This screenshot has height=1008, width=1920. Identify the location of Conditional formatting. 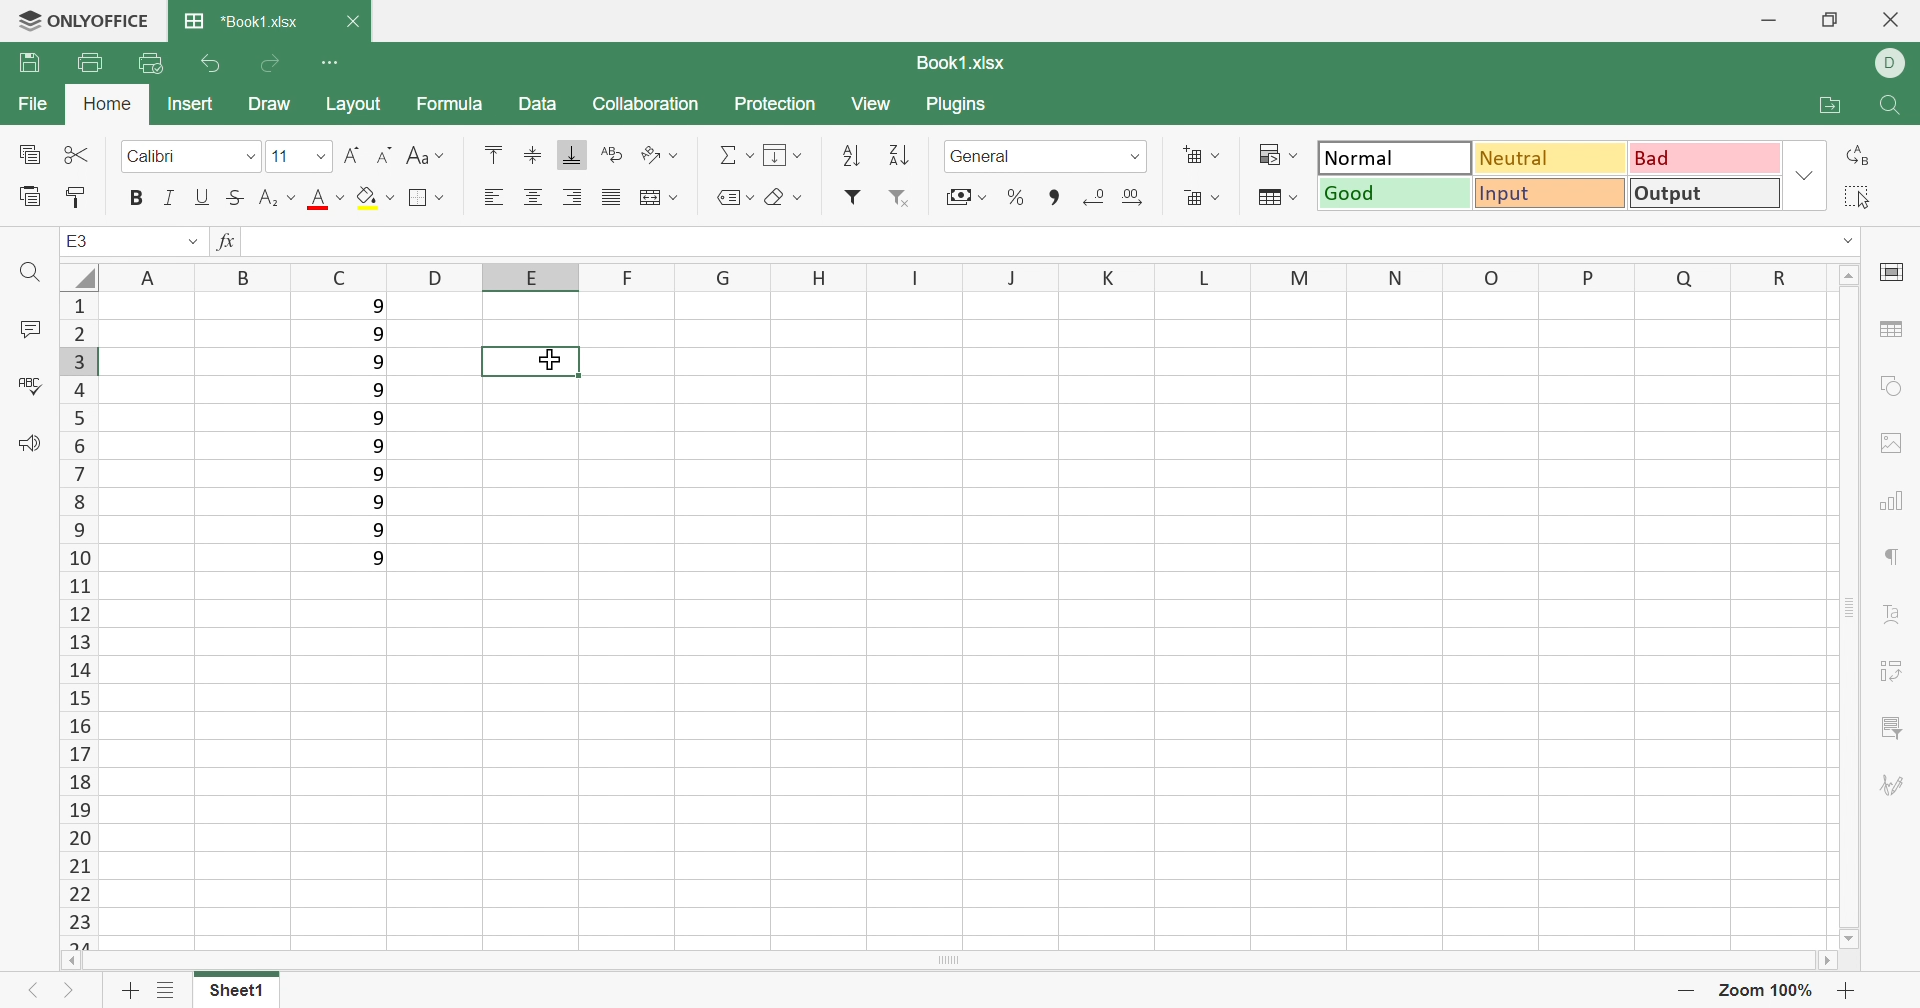
(1277, 153).